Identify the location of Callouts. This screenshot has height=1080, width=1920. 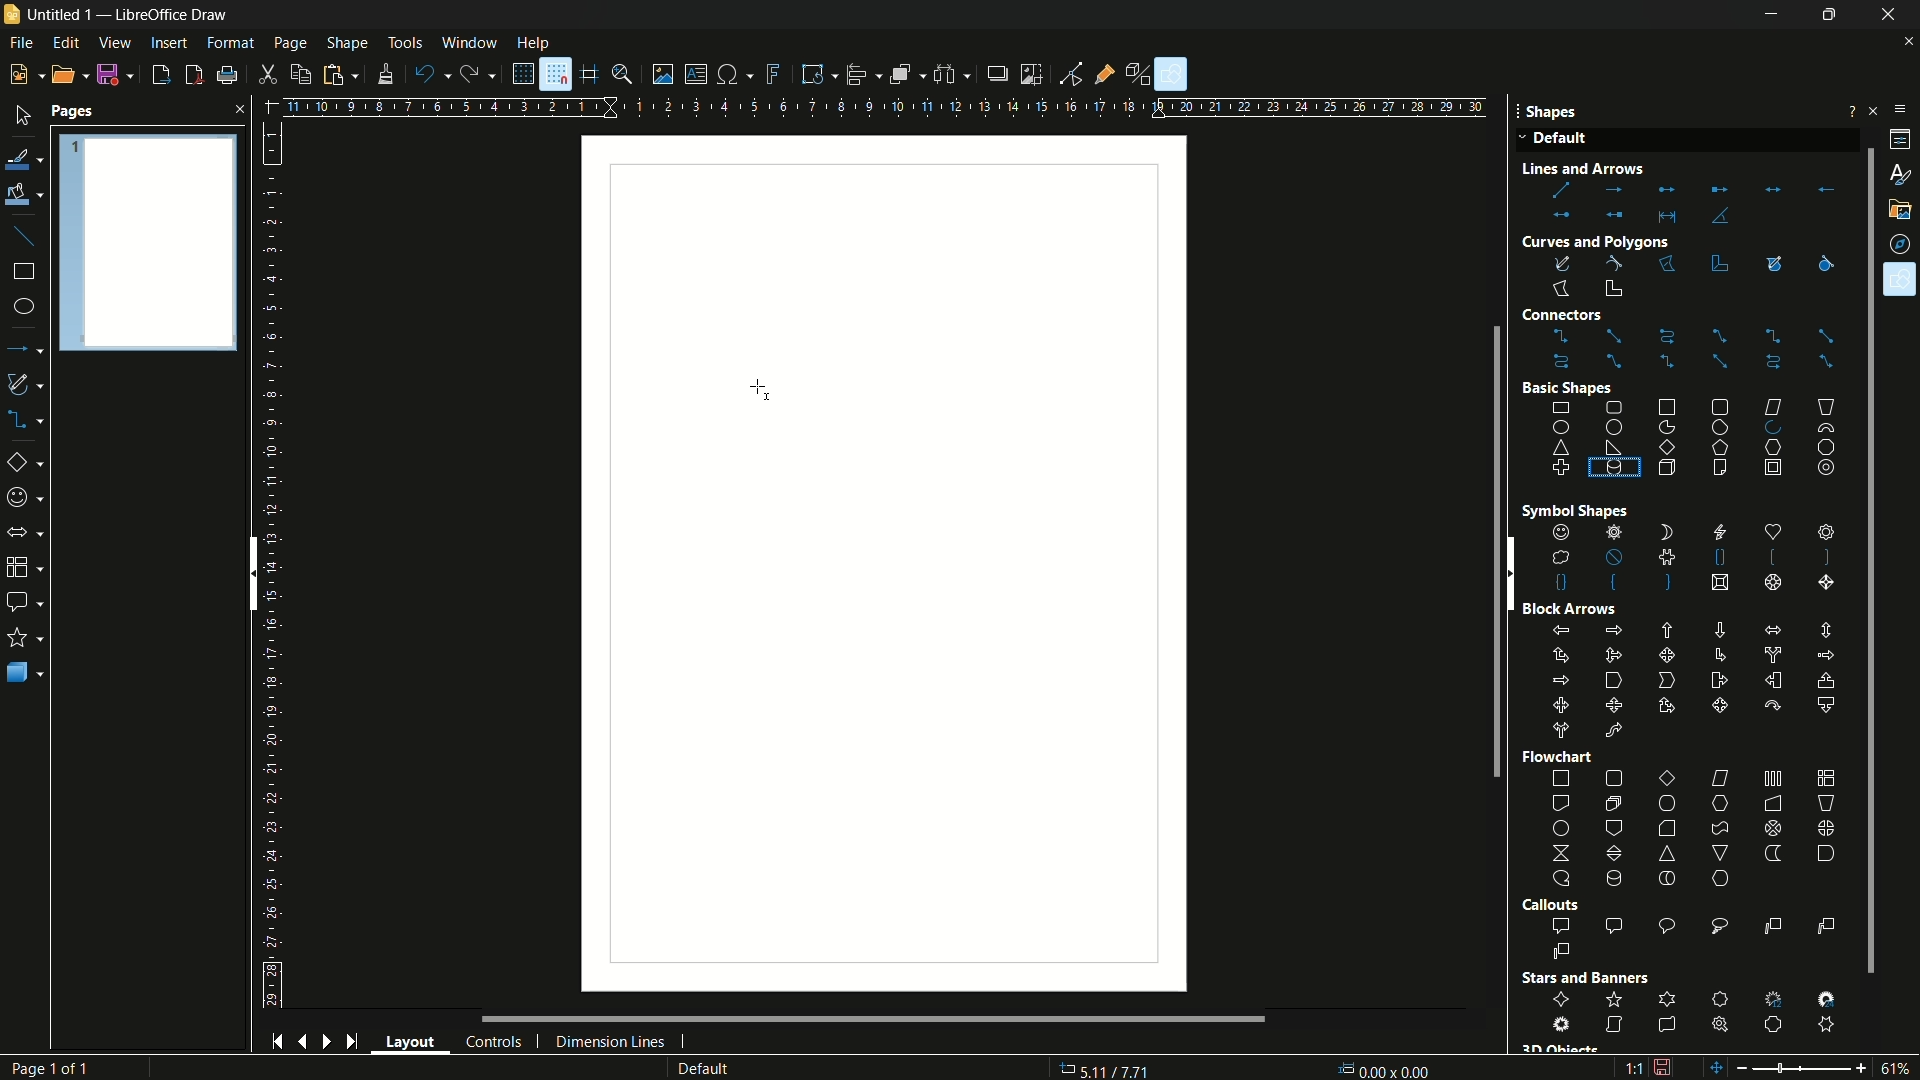
(1549, 905).